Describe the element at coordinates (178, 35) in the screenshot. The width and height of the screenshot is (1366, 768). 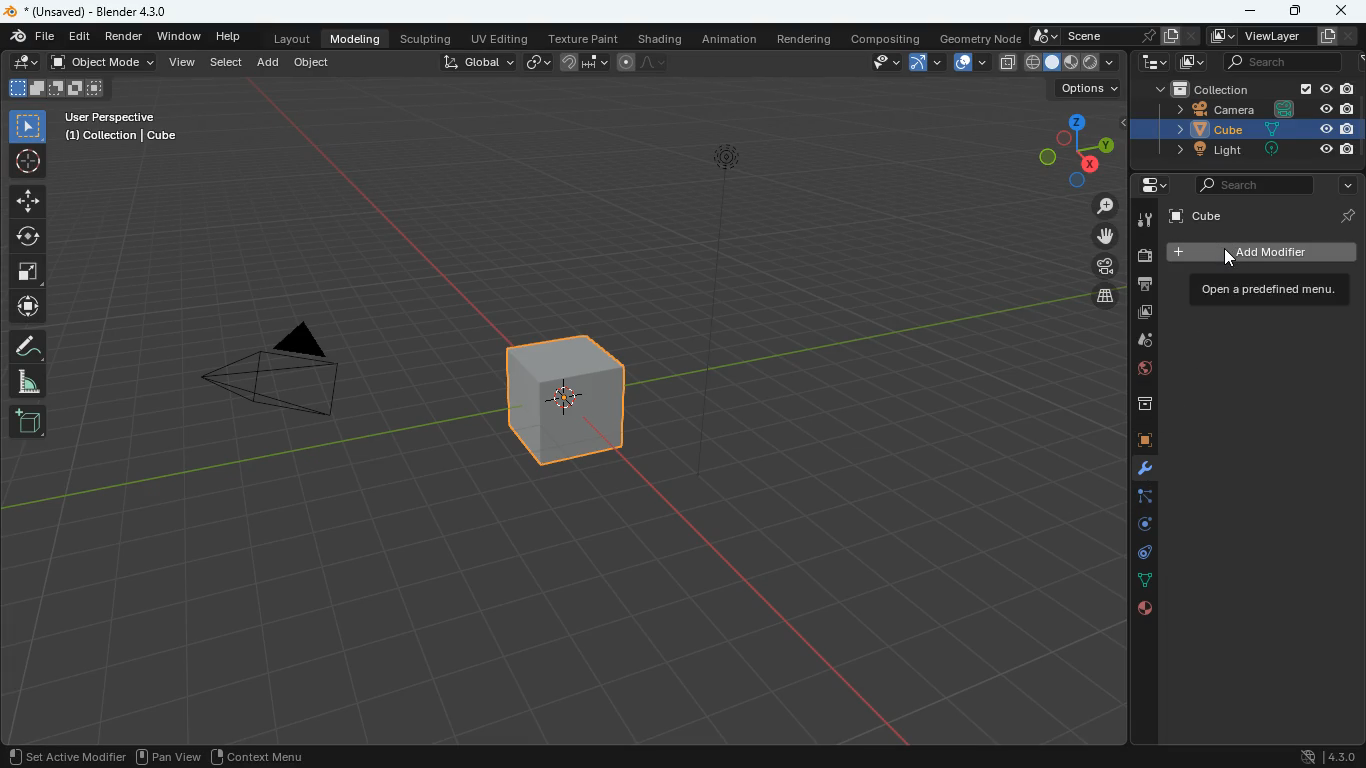
I see `window` at that location.